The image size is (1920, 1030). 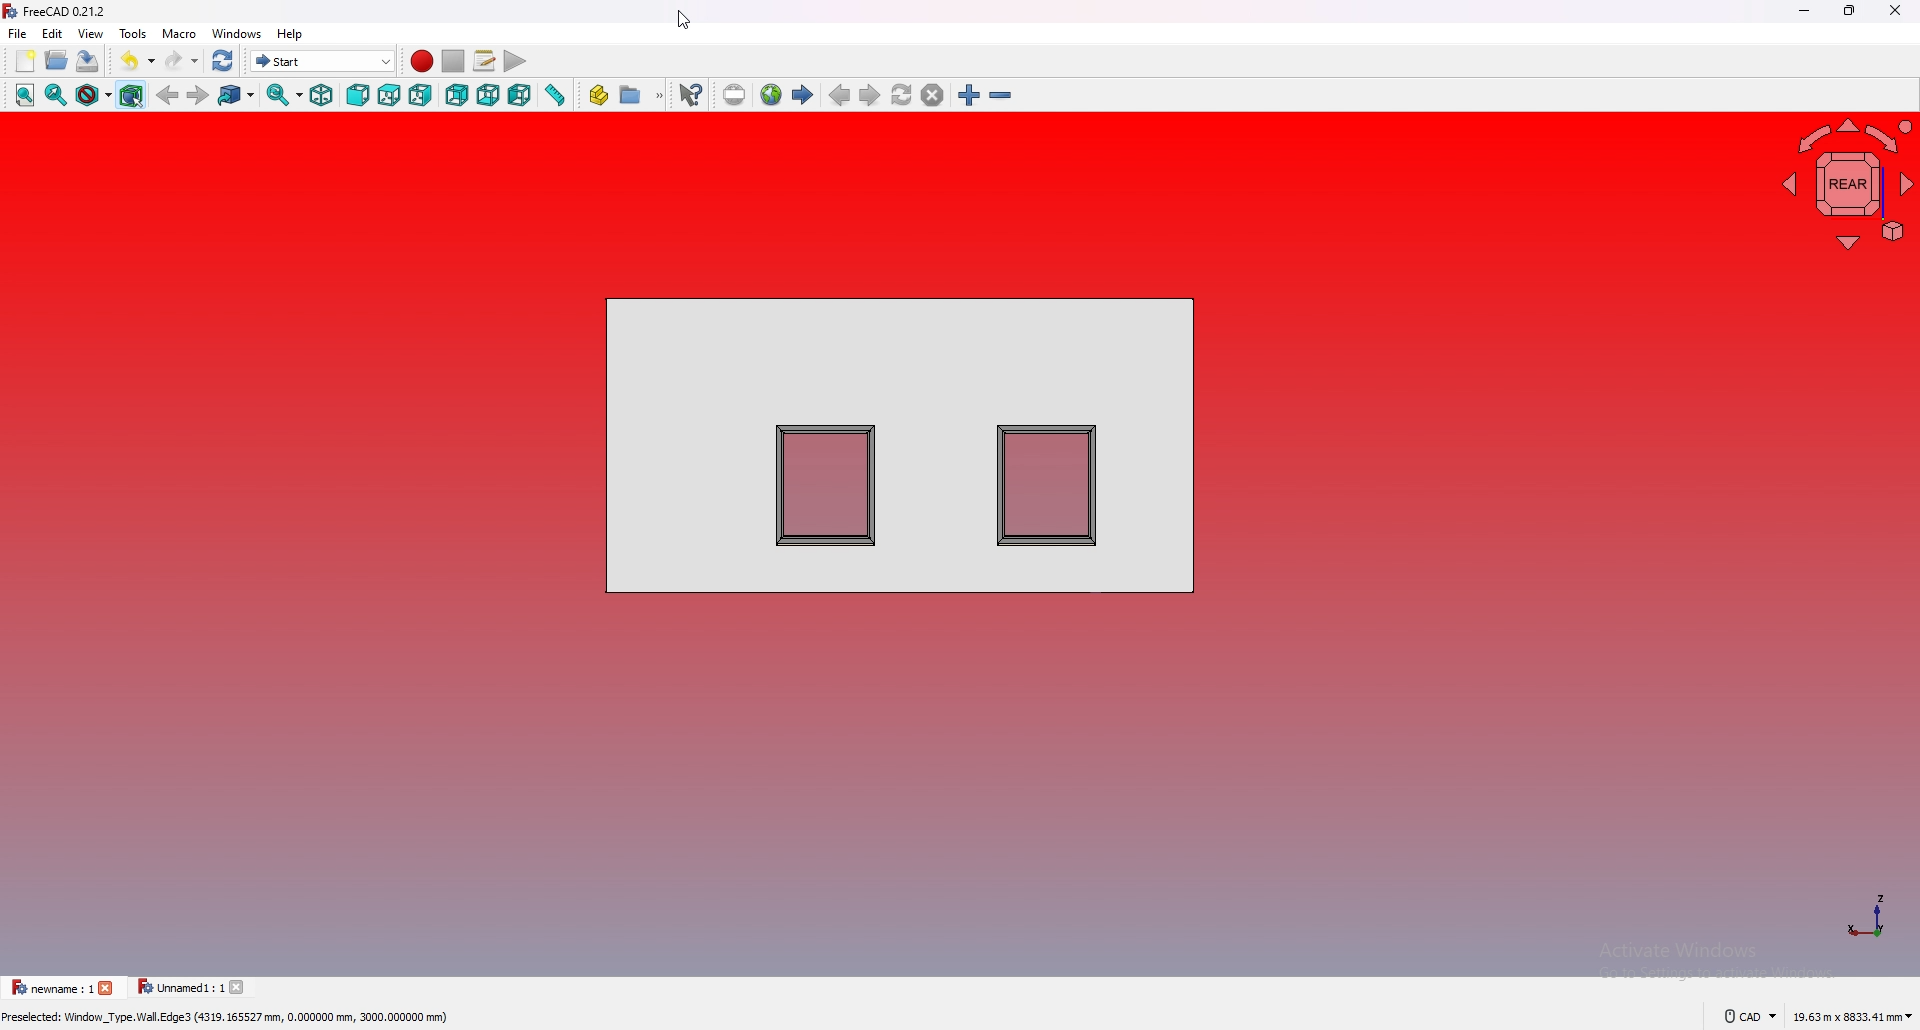 I want to click on fit selection, so click(x=57, y=95).